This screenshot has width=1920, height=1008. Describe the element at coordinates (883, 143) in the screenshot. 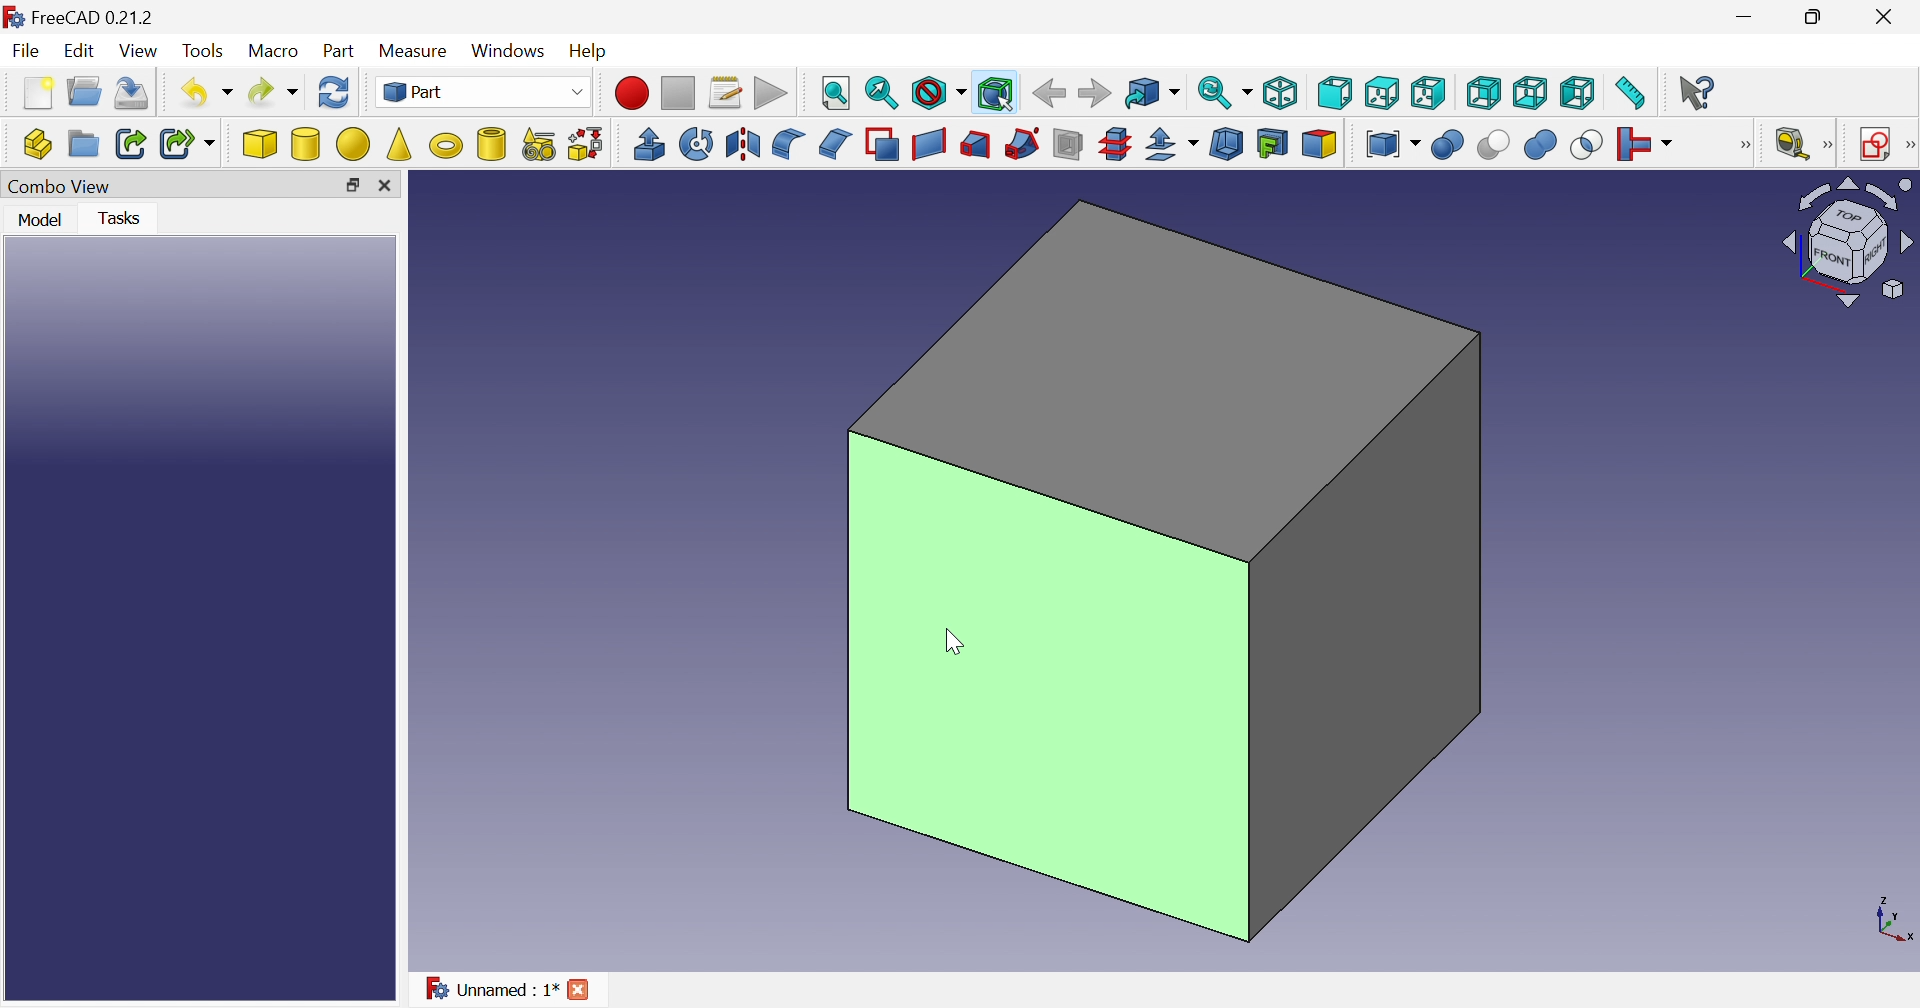

I see `Make face from wires` at that location.